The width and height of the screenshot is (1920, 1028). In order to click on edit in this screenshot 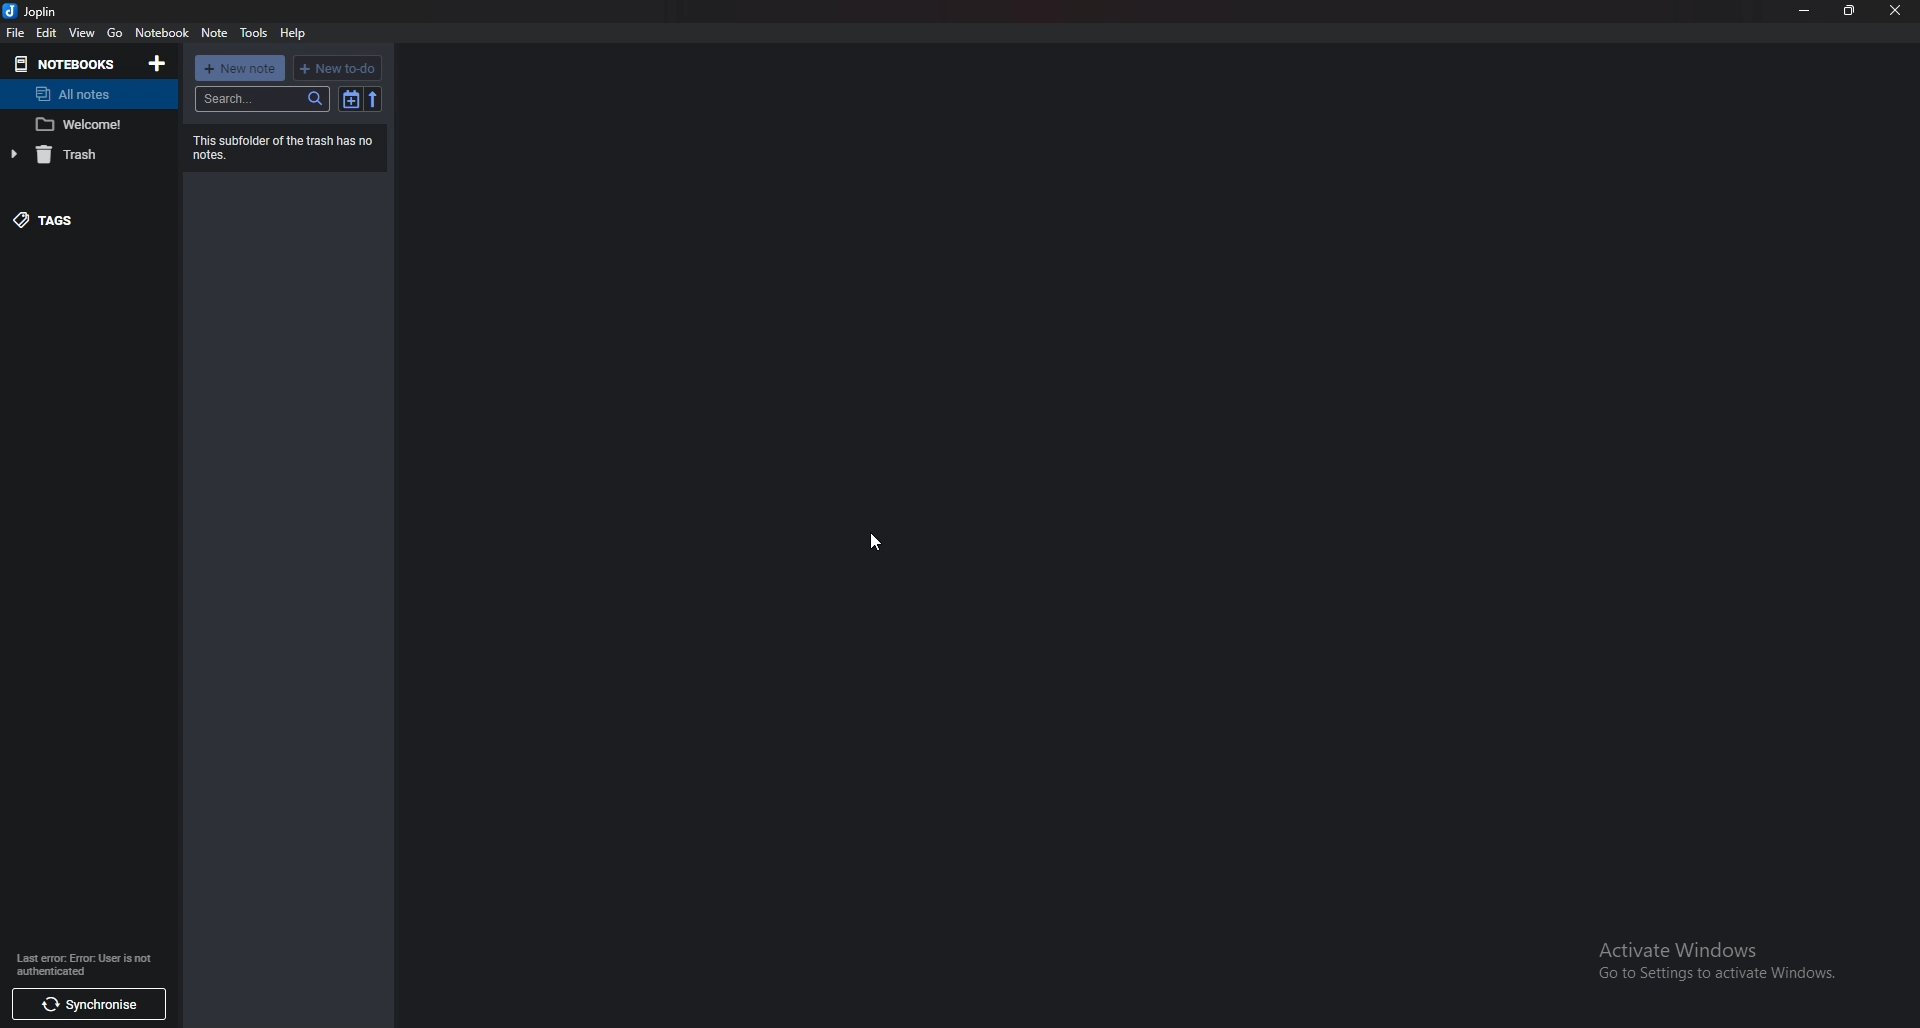, I will do `click(46, 33)`.